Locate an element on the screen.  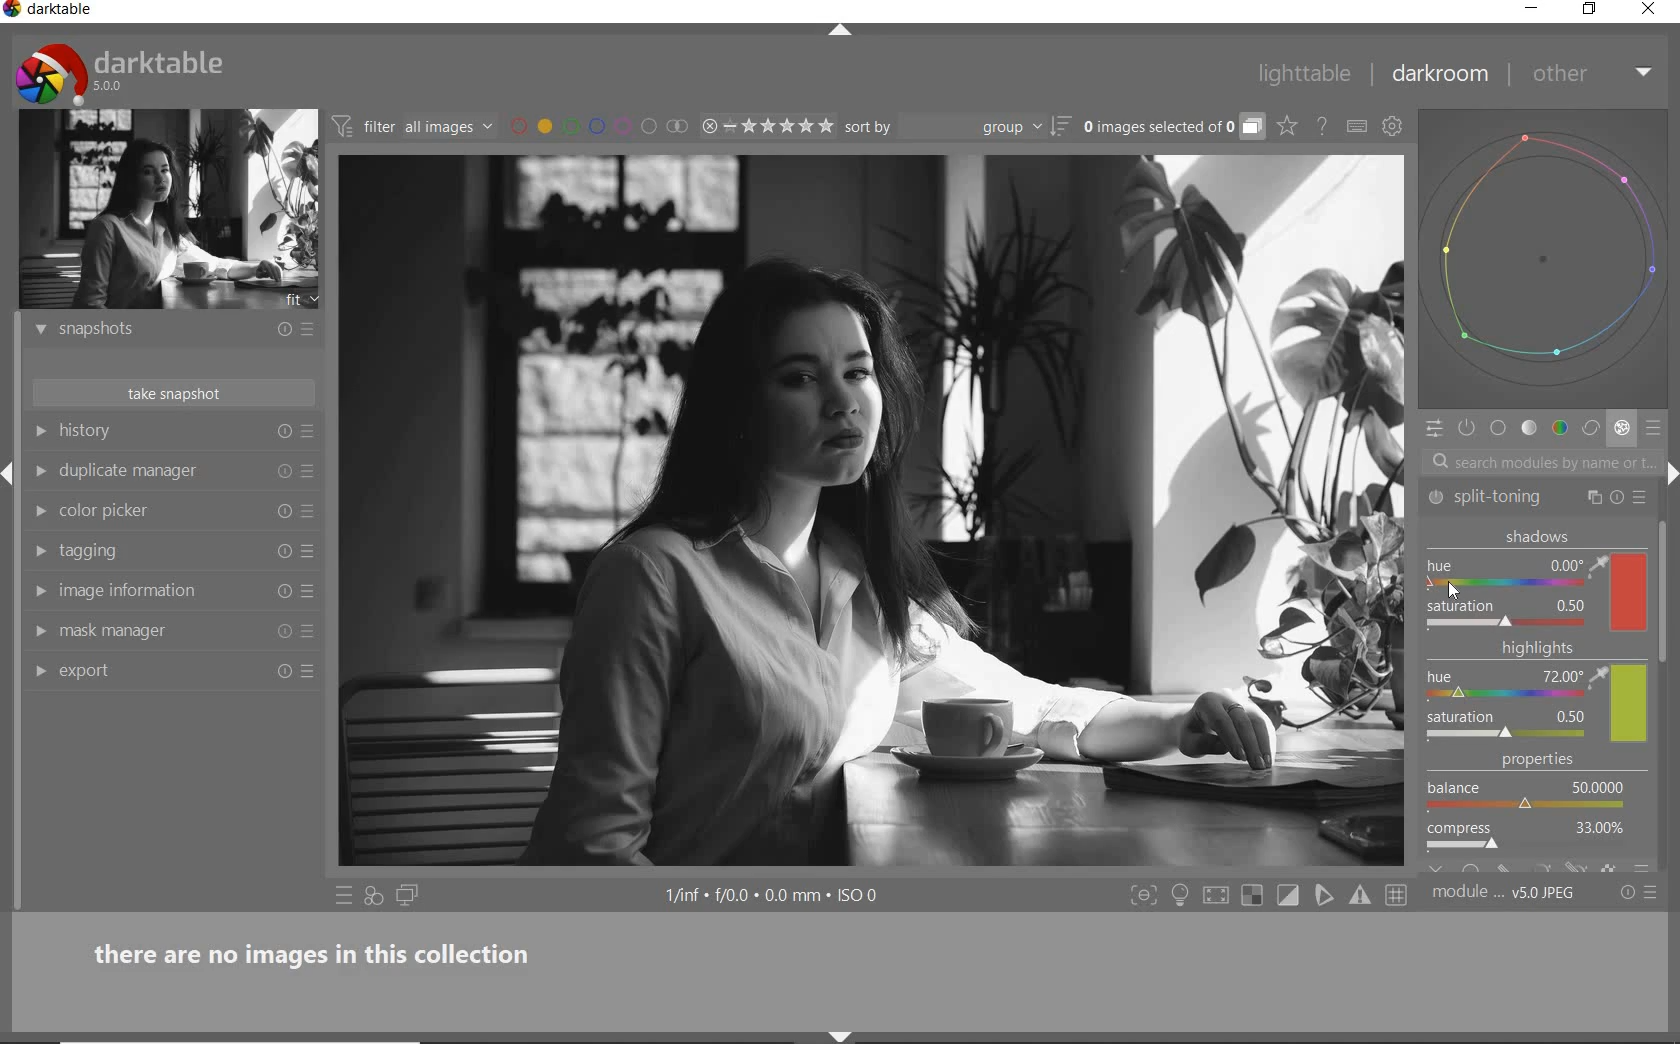
presets and preferences is located at coordinates (307, 432).